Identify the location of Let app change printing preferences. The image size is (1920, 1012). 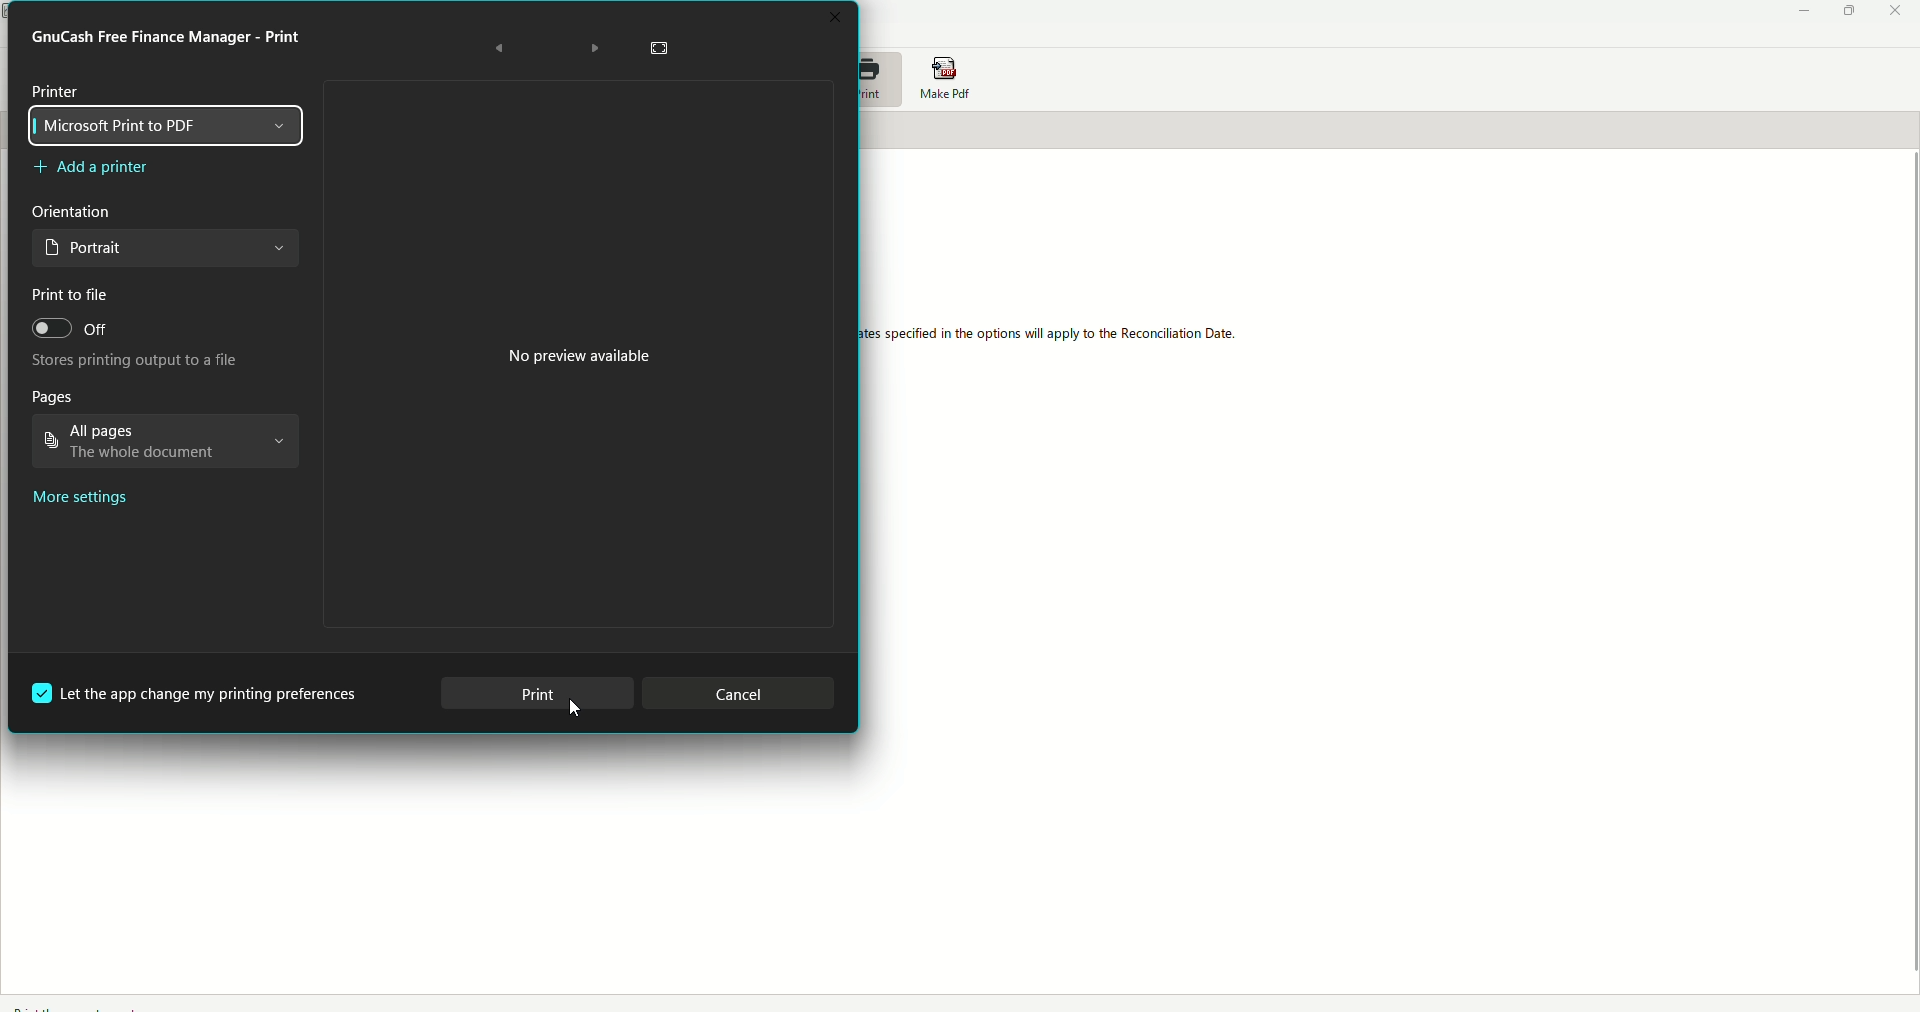
(198, 692).